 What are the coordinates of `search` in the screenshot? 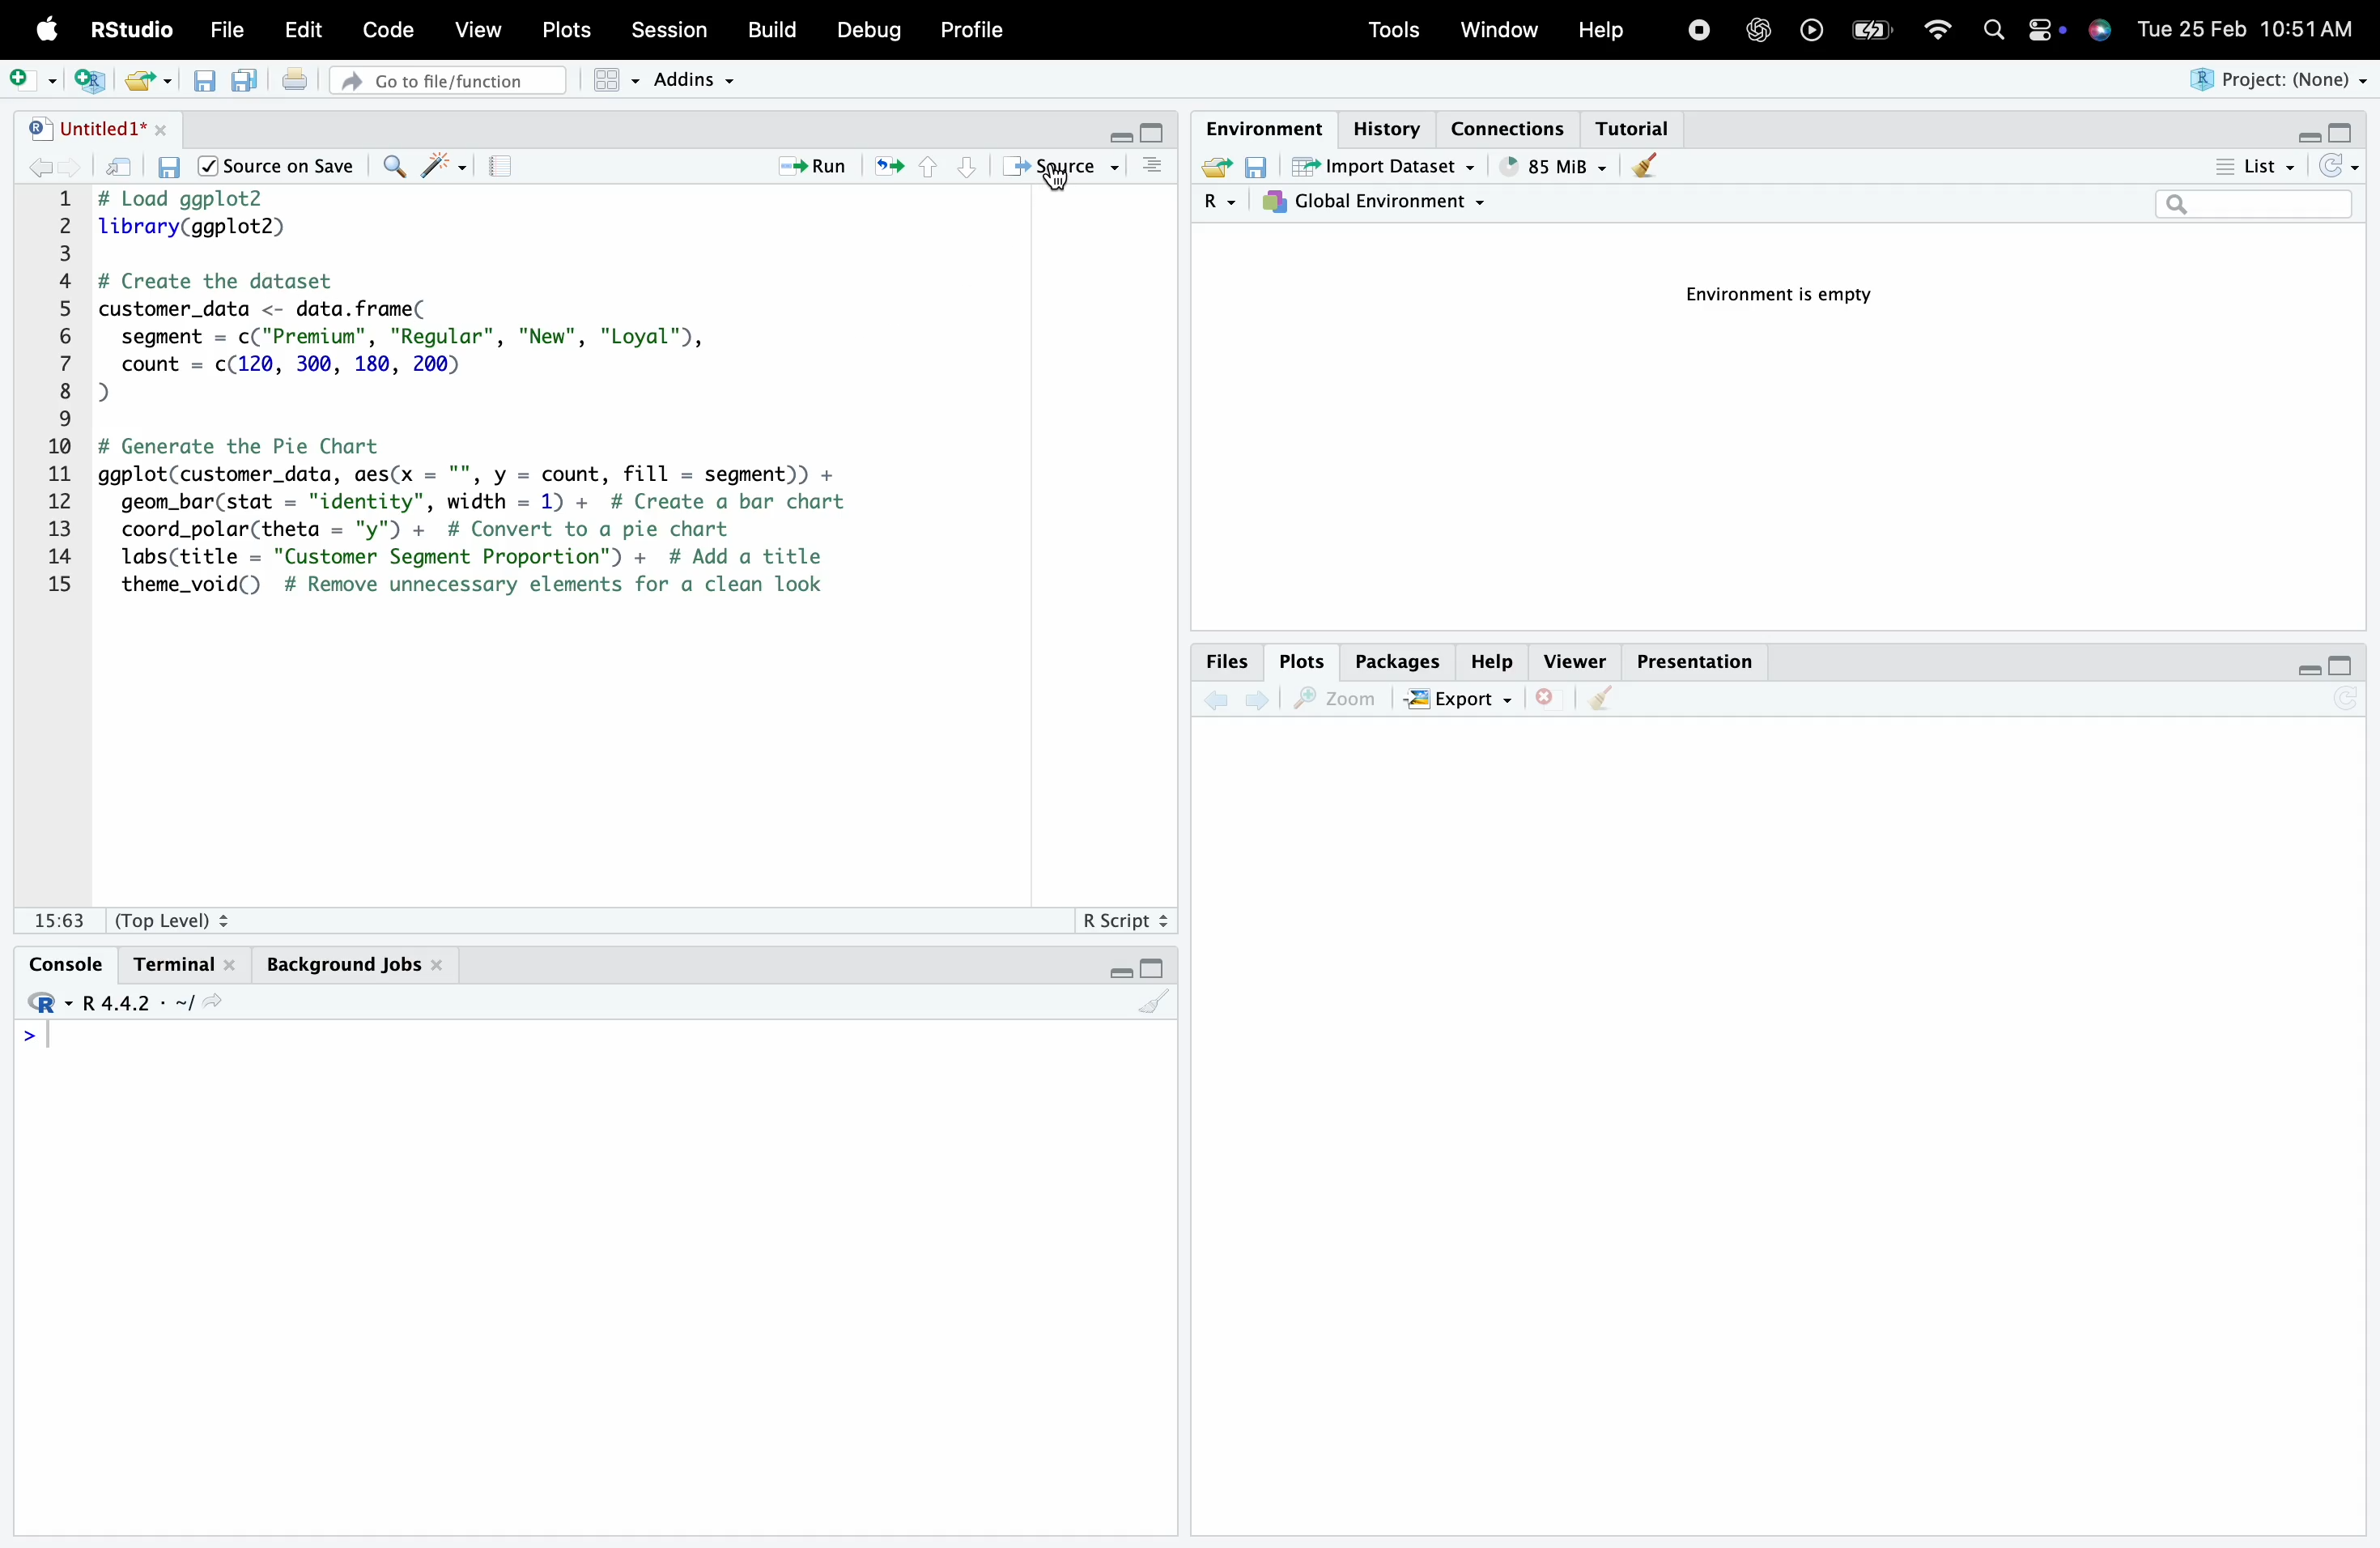 It's located at (2000, 33).